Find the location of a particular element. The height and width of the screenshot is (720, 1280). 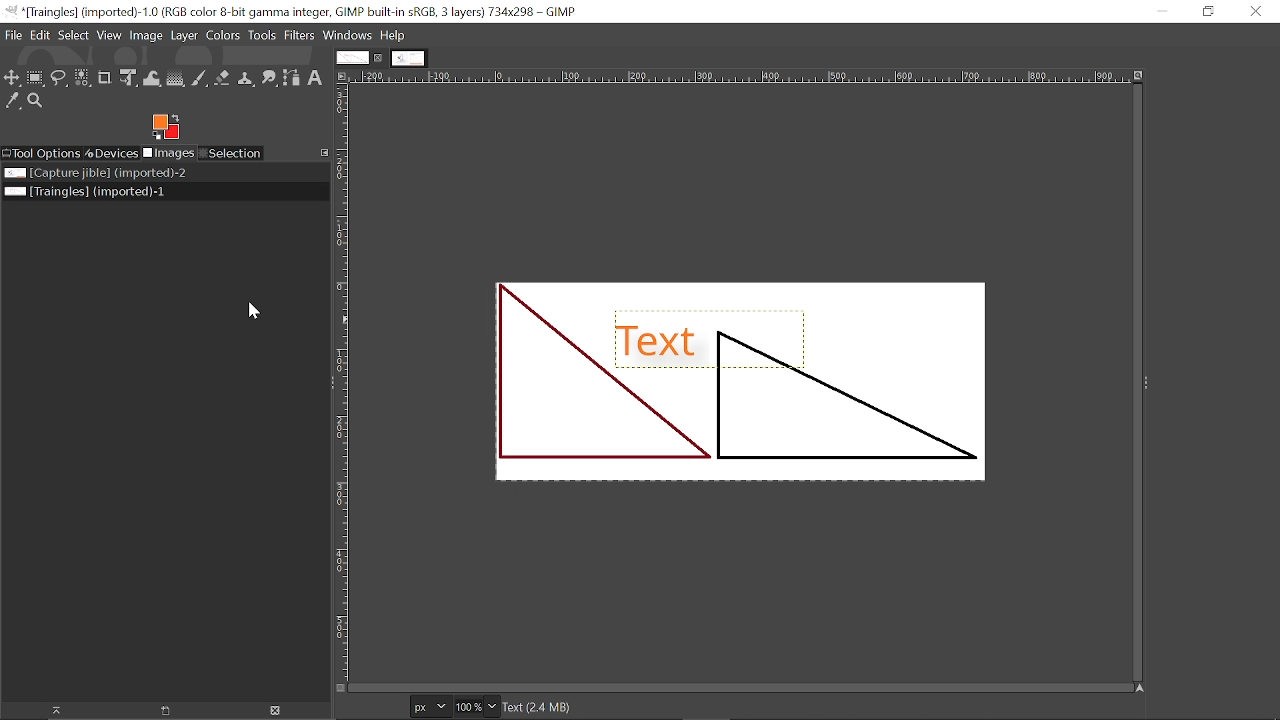

Shadow added to the text is located at coordinates (700, 340).